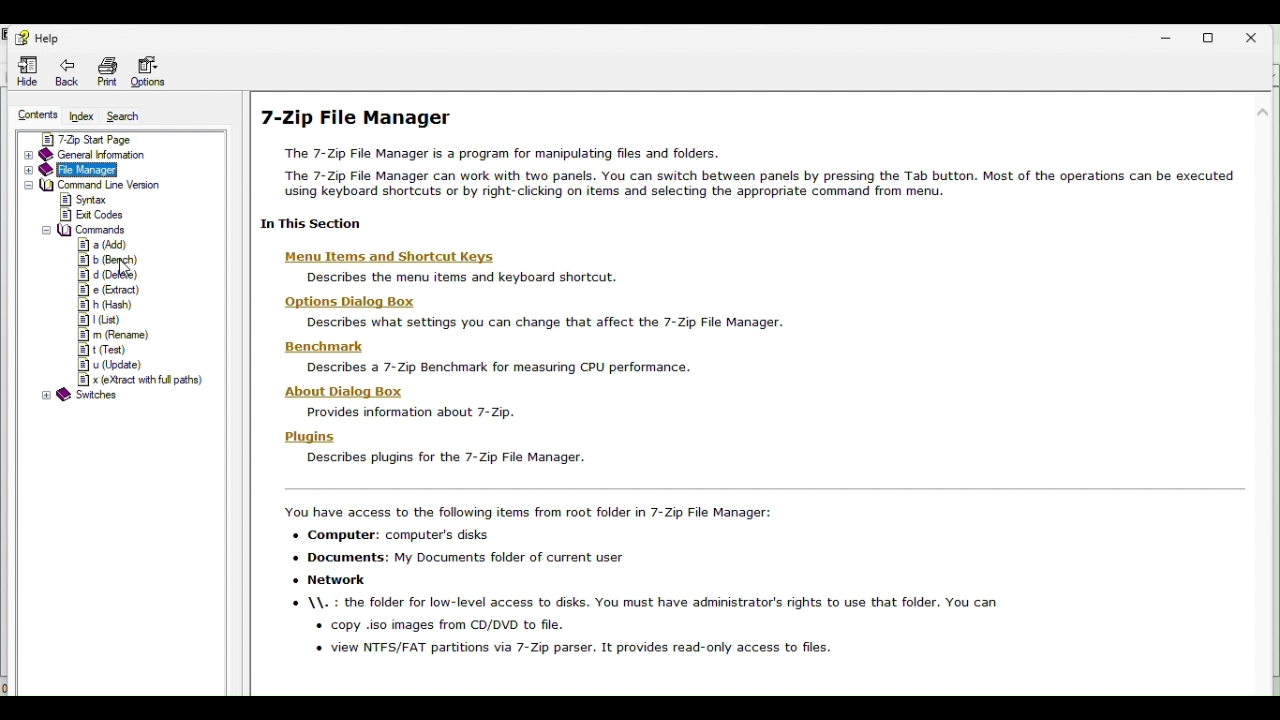  Describe the element at coordinates (111, 304) in the screenshot. I see `h` at that location.